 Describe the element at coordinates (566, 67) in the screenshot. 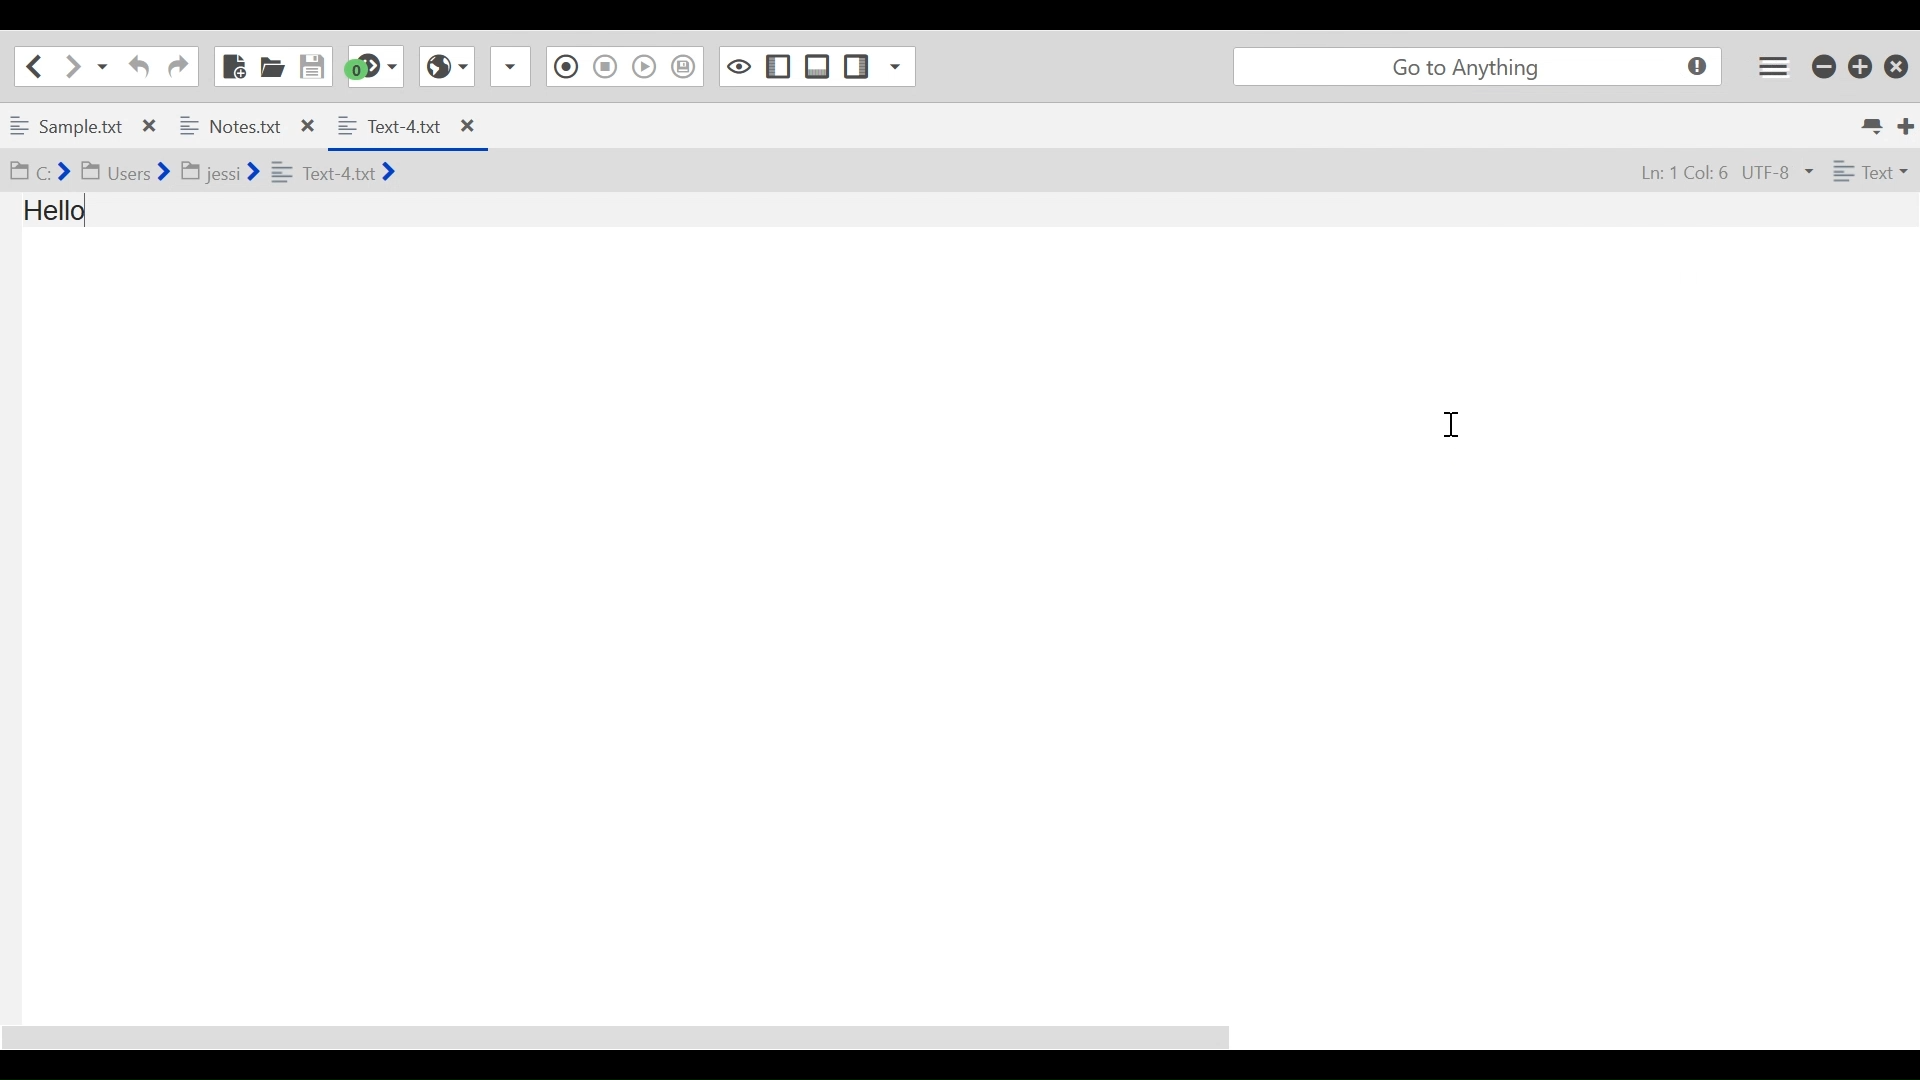

I see `Recording in Macro` at that location.